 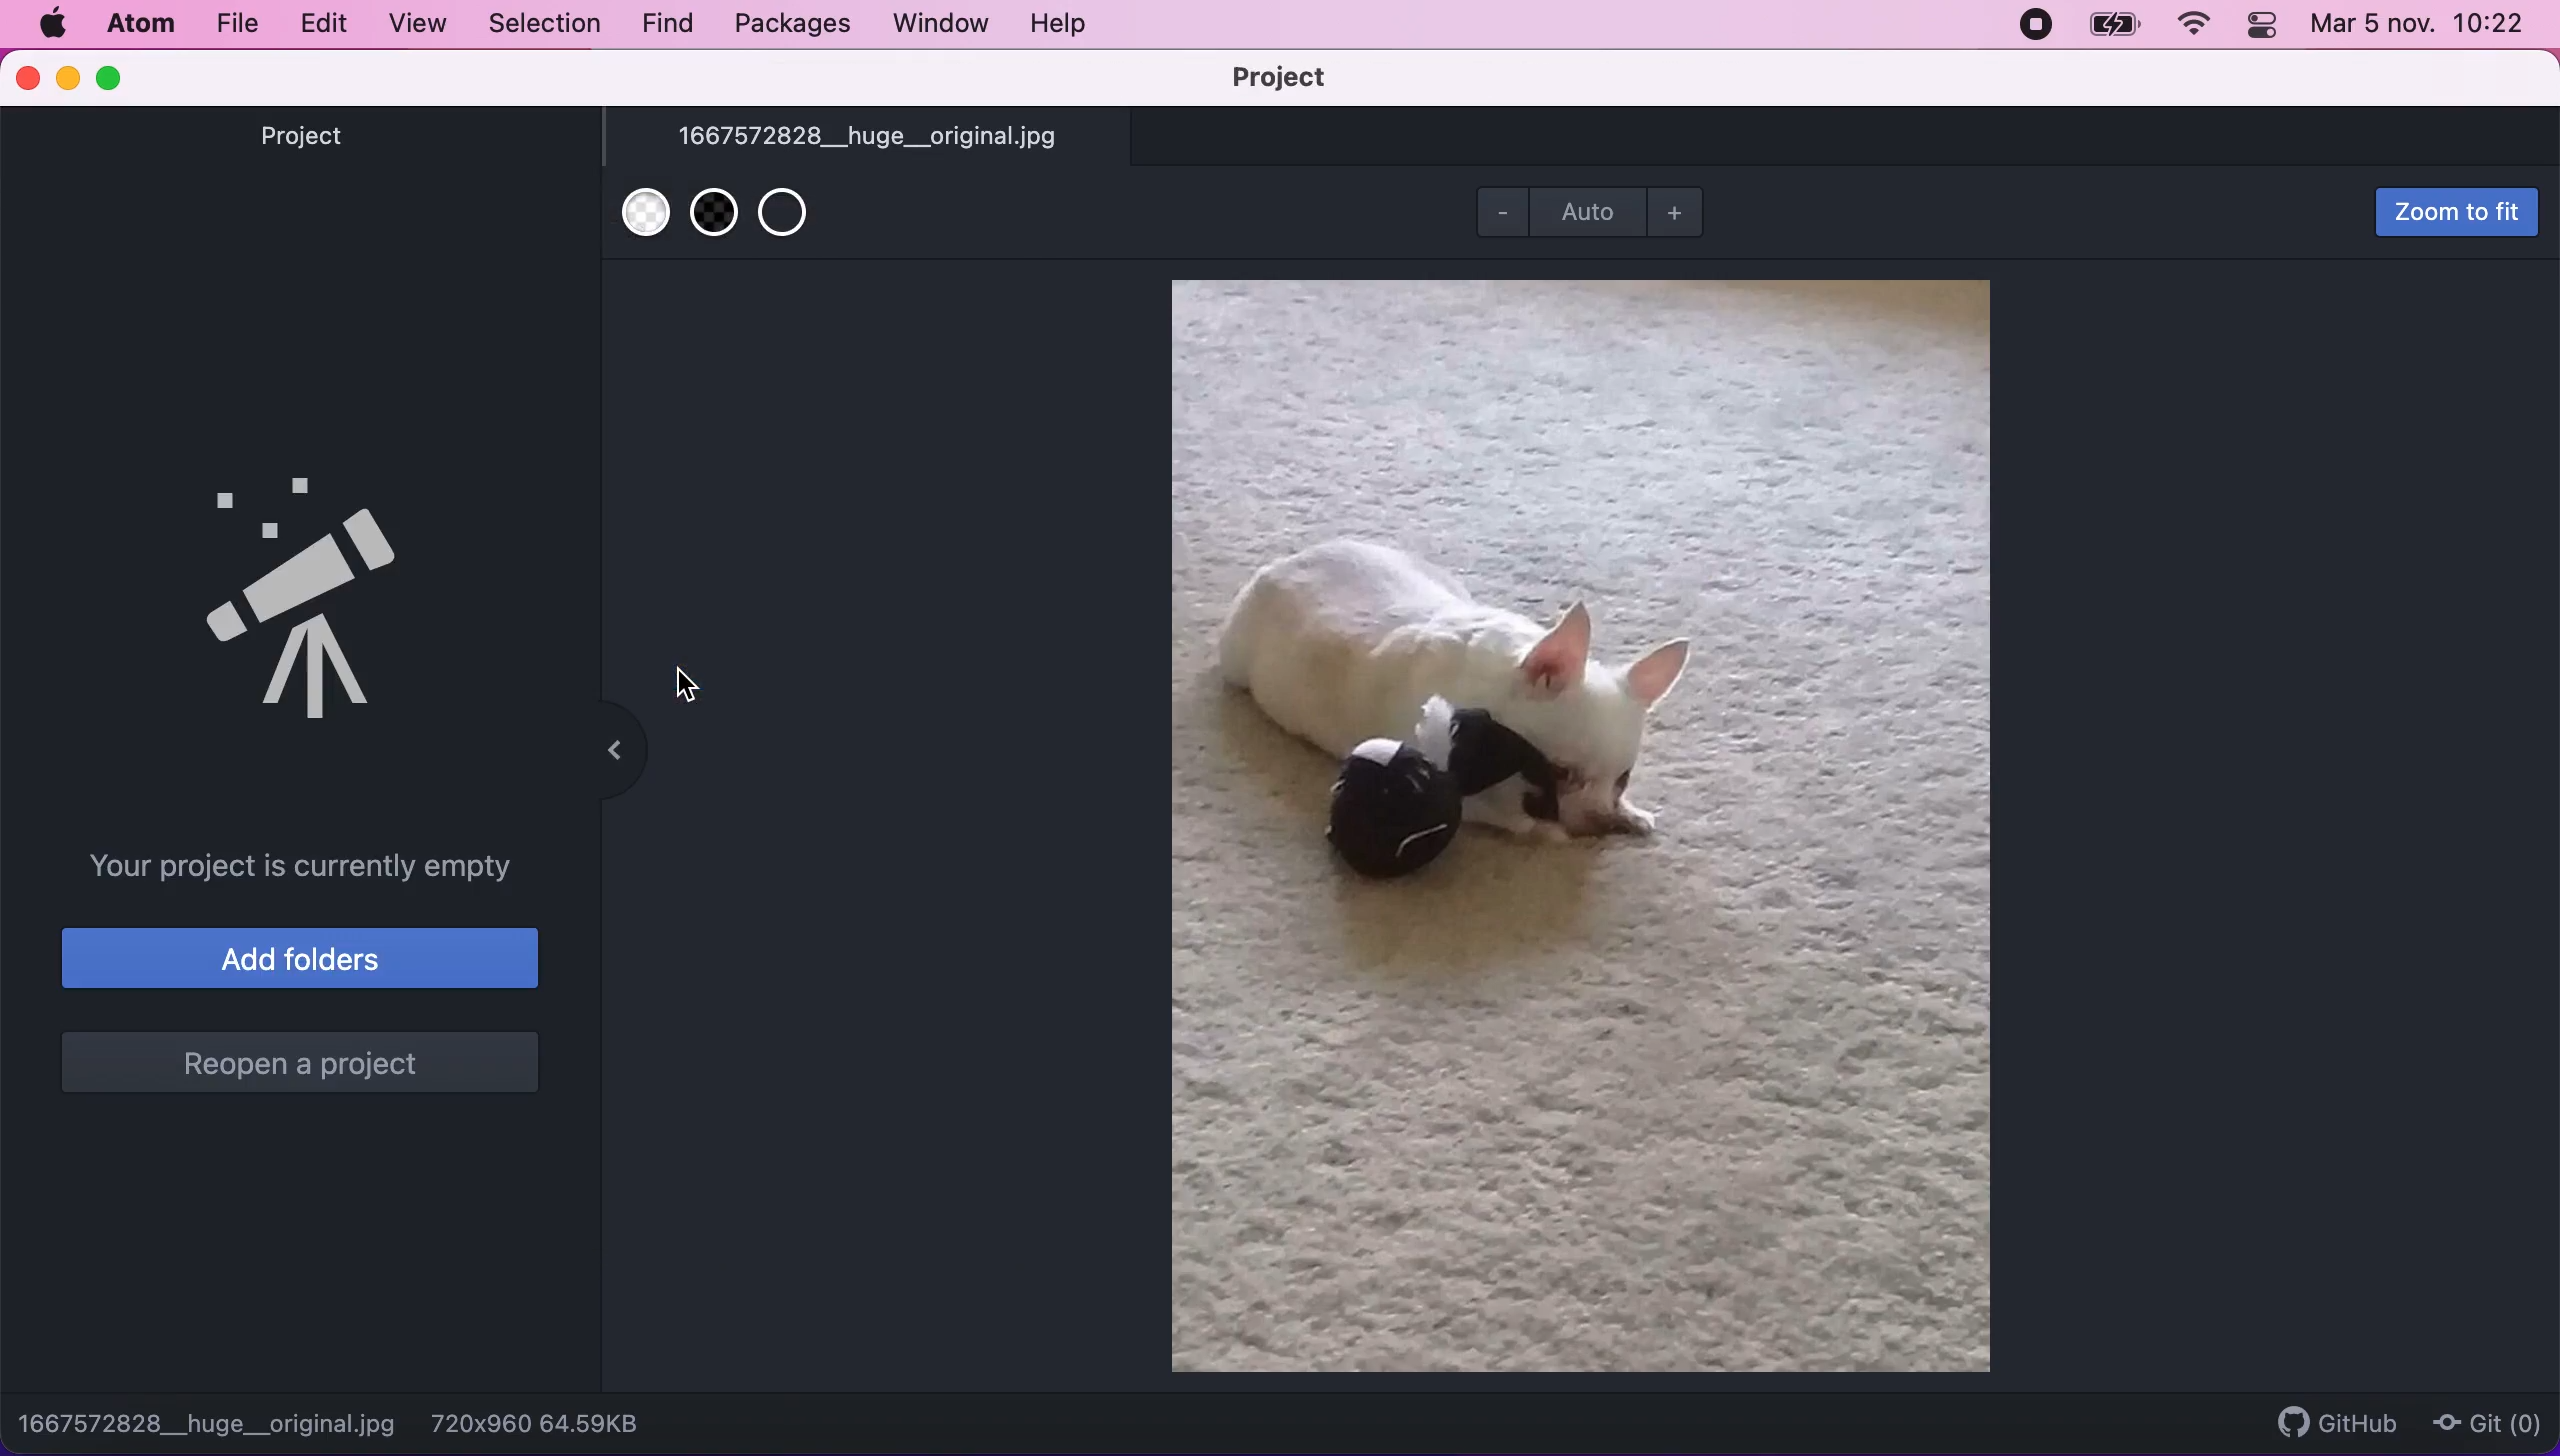 I want to click on find, so click(x=669, y=25).